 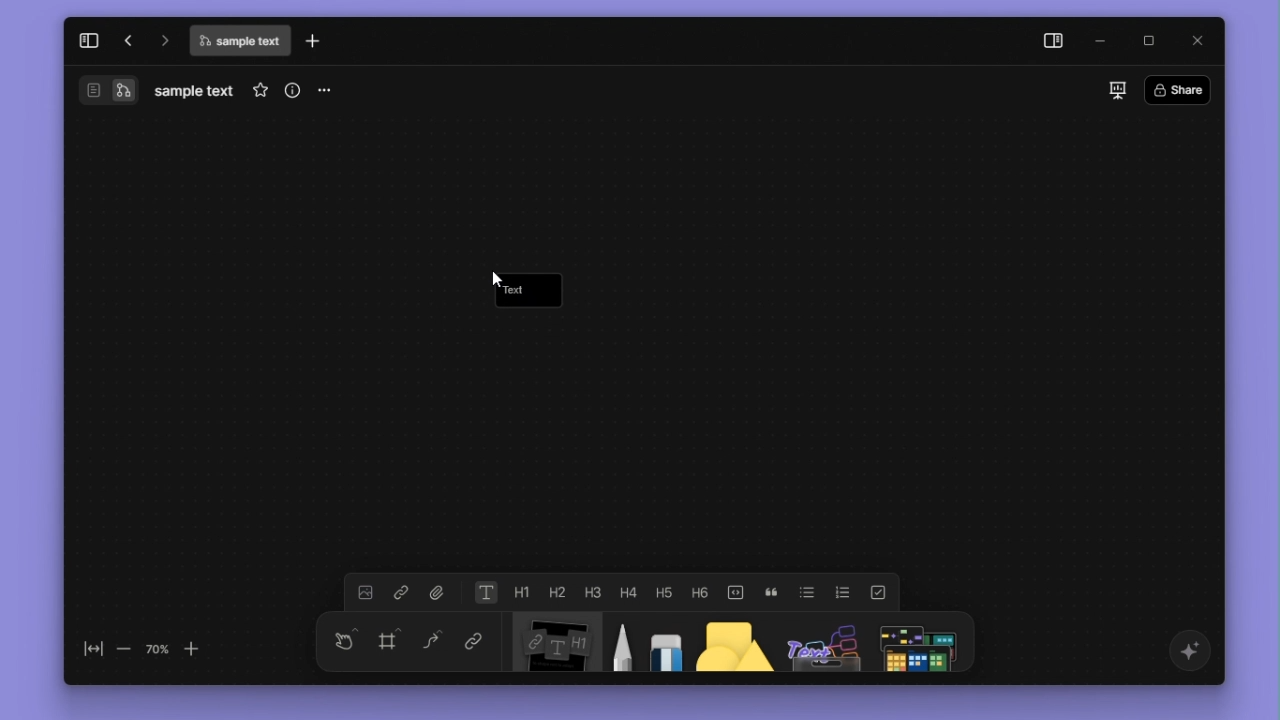 What do you see at coordinates (592, 590) in the screenshot?
I see `heading 3` at bounding box center [592, 590].